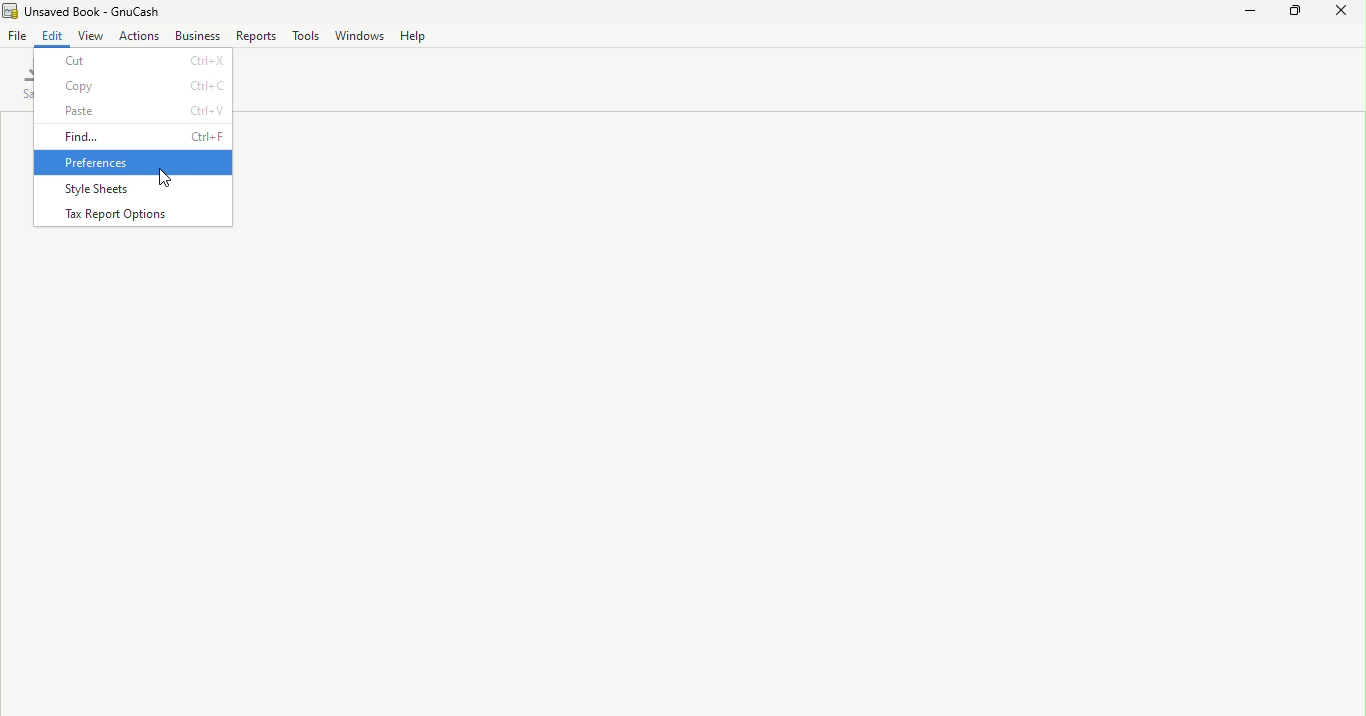 The width and height of the screenshot is (1366, 716). What do you see at coordinates (257, 35) in the screenshot?
I see `Reports` at bounding box center [257, 35].